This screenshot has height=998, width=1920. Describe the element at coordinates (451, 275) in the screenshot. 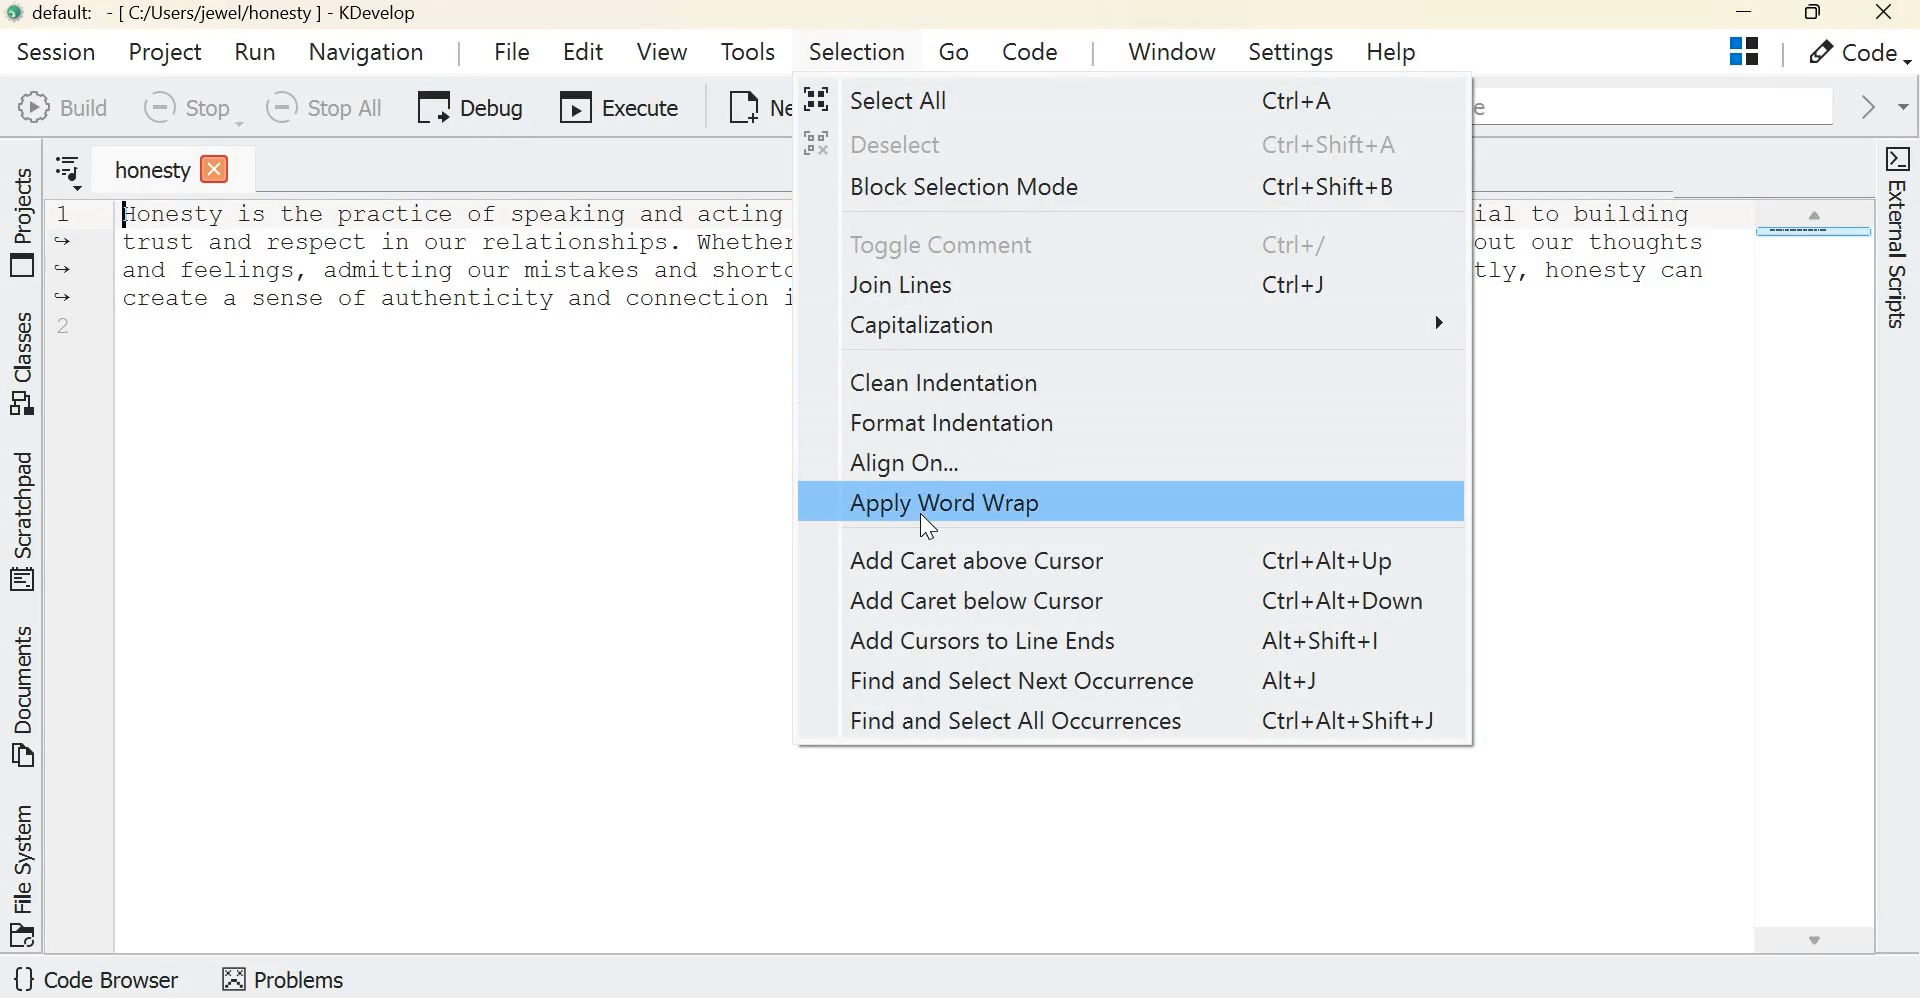

I see `Text - Honesty is the practice of speaking and acting truthfully and with integrity, and it is essential to building trust and respect in our relationships. Whether it's being honest with ourselves and others about our thoughts and feelings, adnitting our mistakes and shortcomings, or communicating clearly and transparently, honesty can create a sense of authenticity and connection in our interactions with others.` at that location.